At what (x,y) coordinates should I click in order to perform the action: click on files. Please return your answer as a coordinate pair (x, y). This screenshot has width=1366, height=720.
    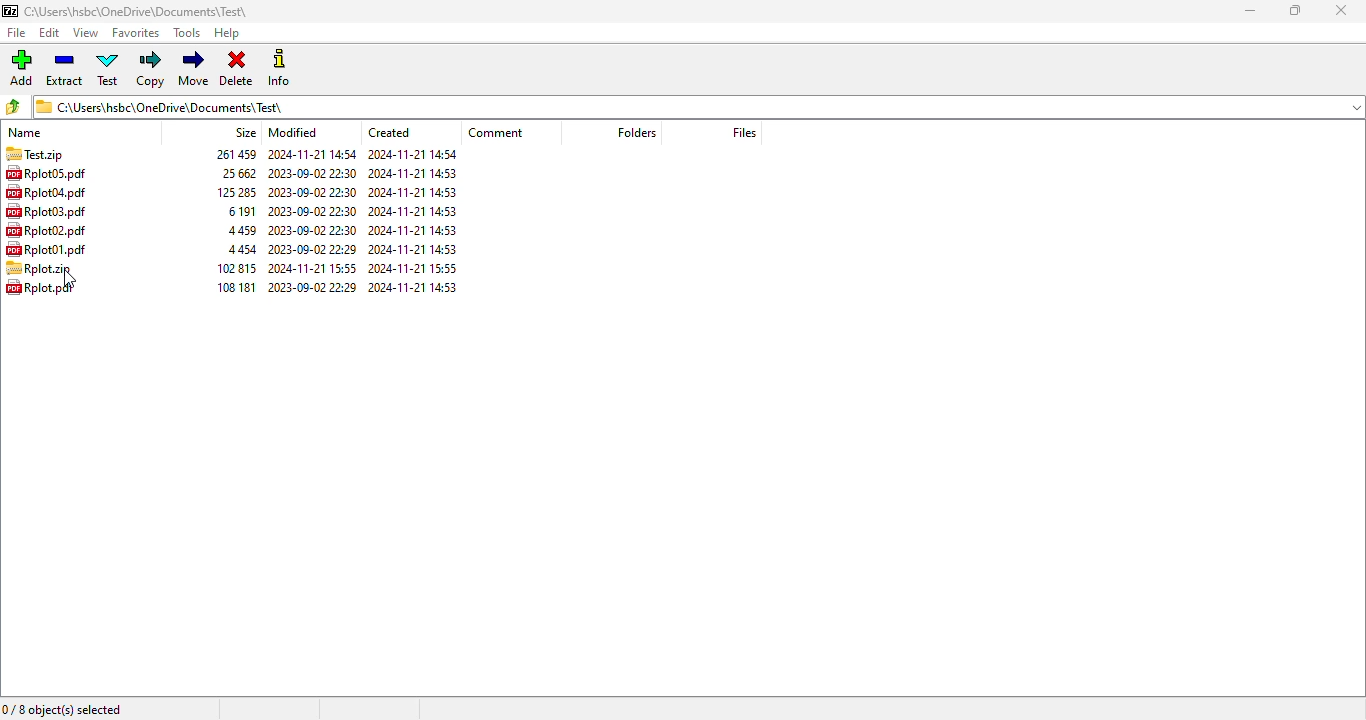
    Looking at the image, I should click on (745, 132).